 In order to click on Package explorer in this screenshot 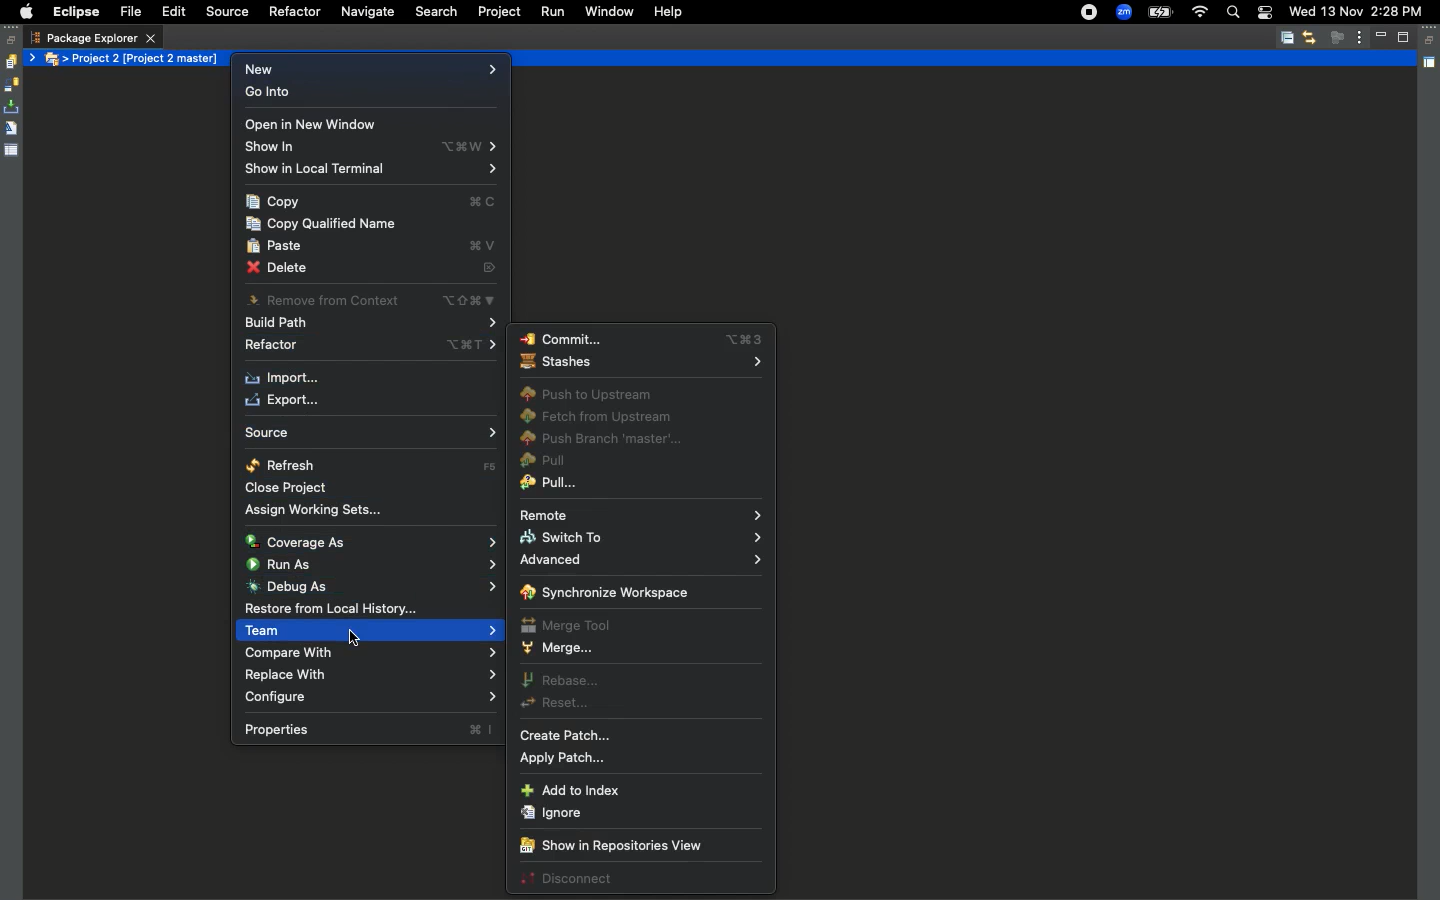, I will do `click(93, 38)`.